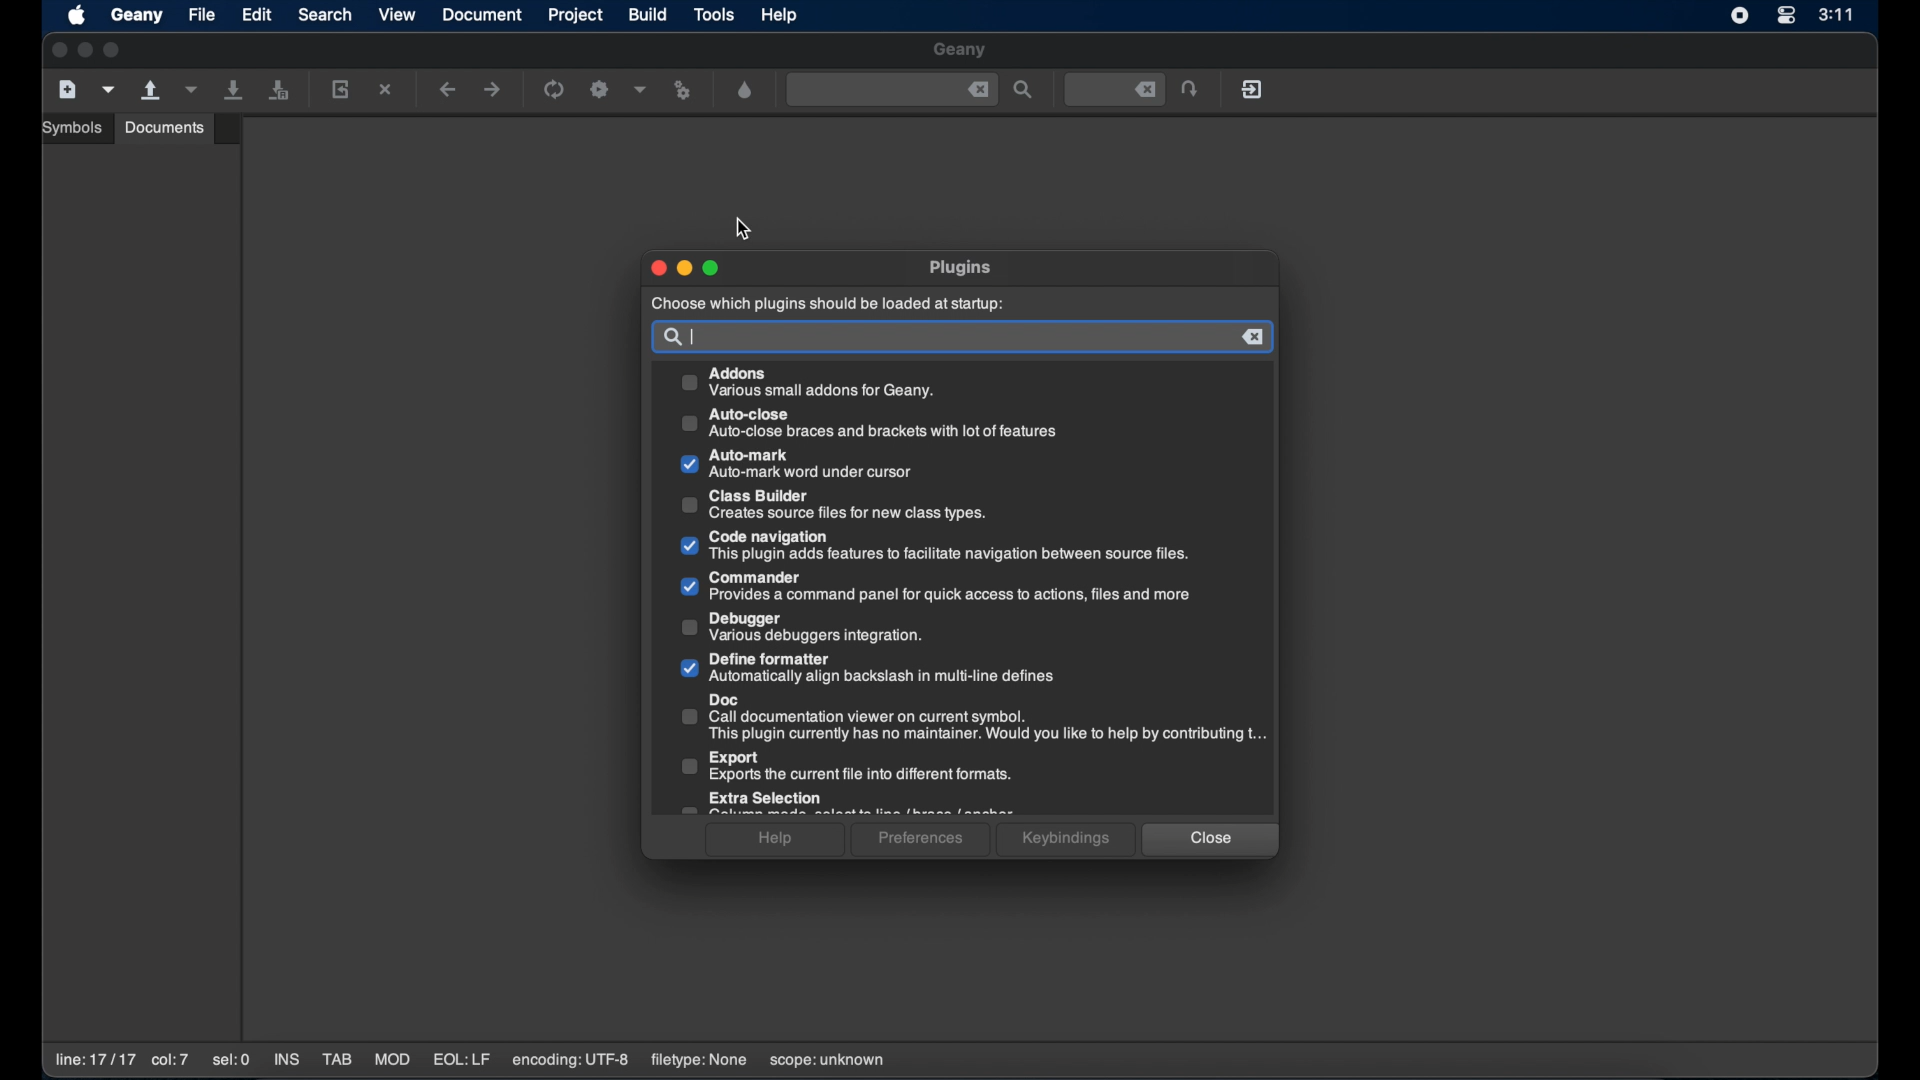 The width and height of the screenshot is (1920, 1080). I want to click on open a recent file, so click(191, 90).